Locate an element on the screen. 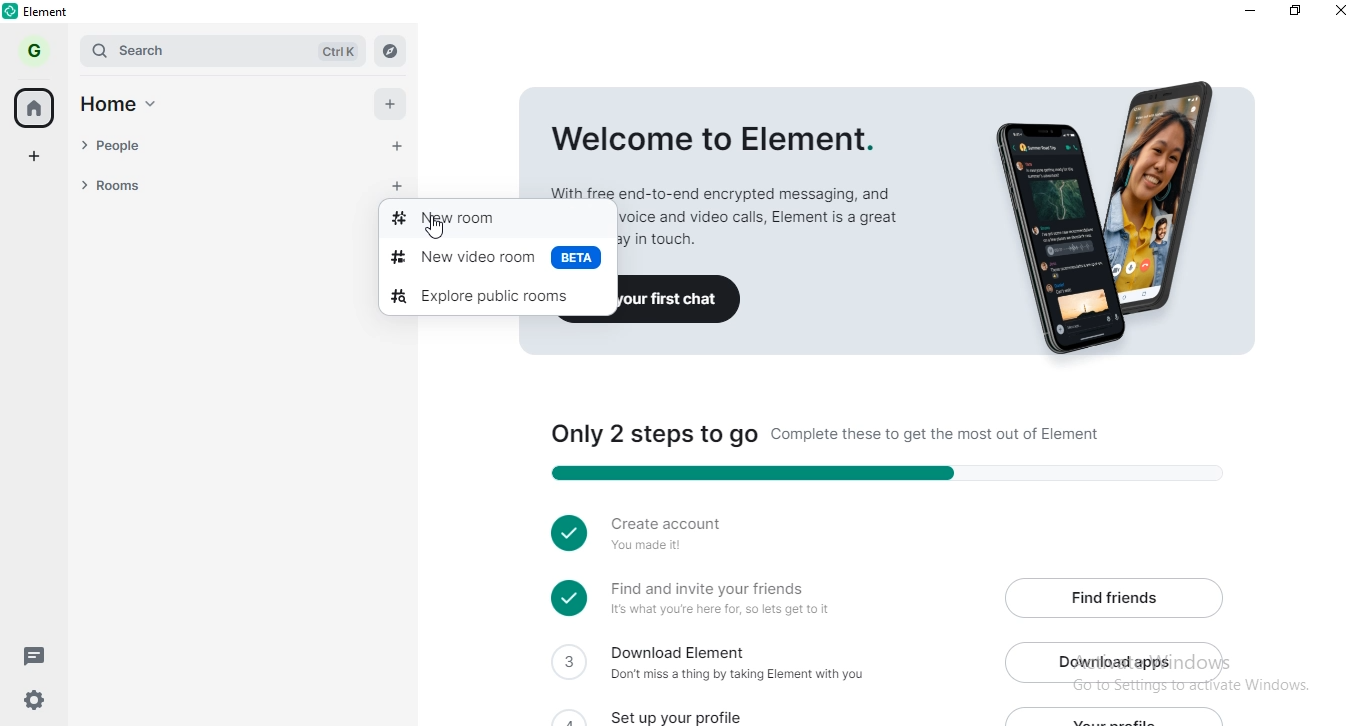  settings is located at coordinates (29, 704).